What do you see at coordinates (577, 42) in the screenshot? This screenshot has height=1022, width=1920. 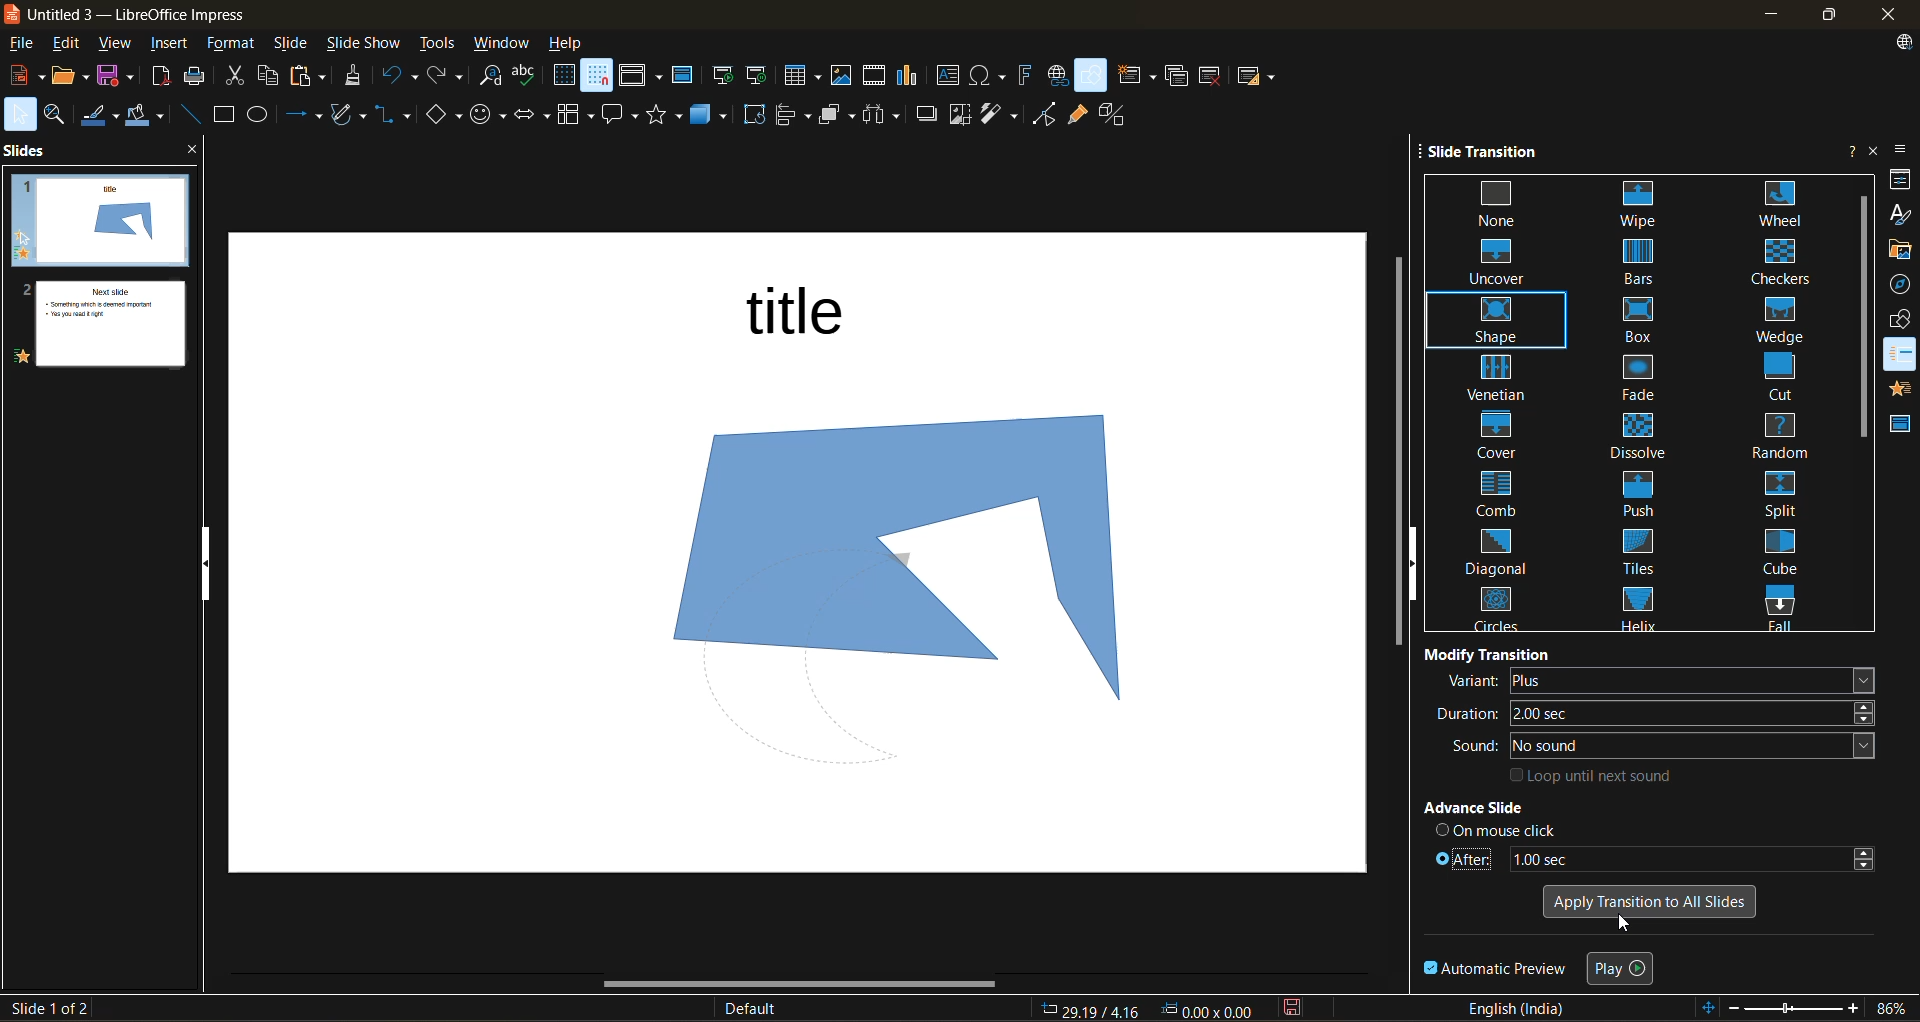 I see `help` at bounding box center [577, 42].